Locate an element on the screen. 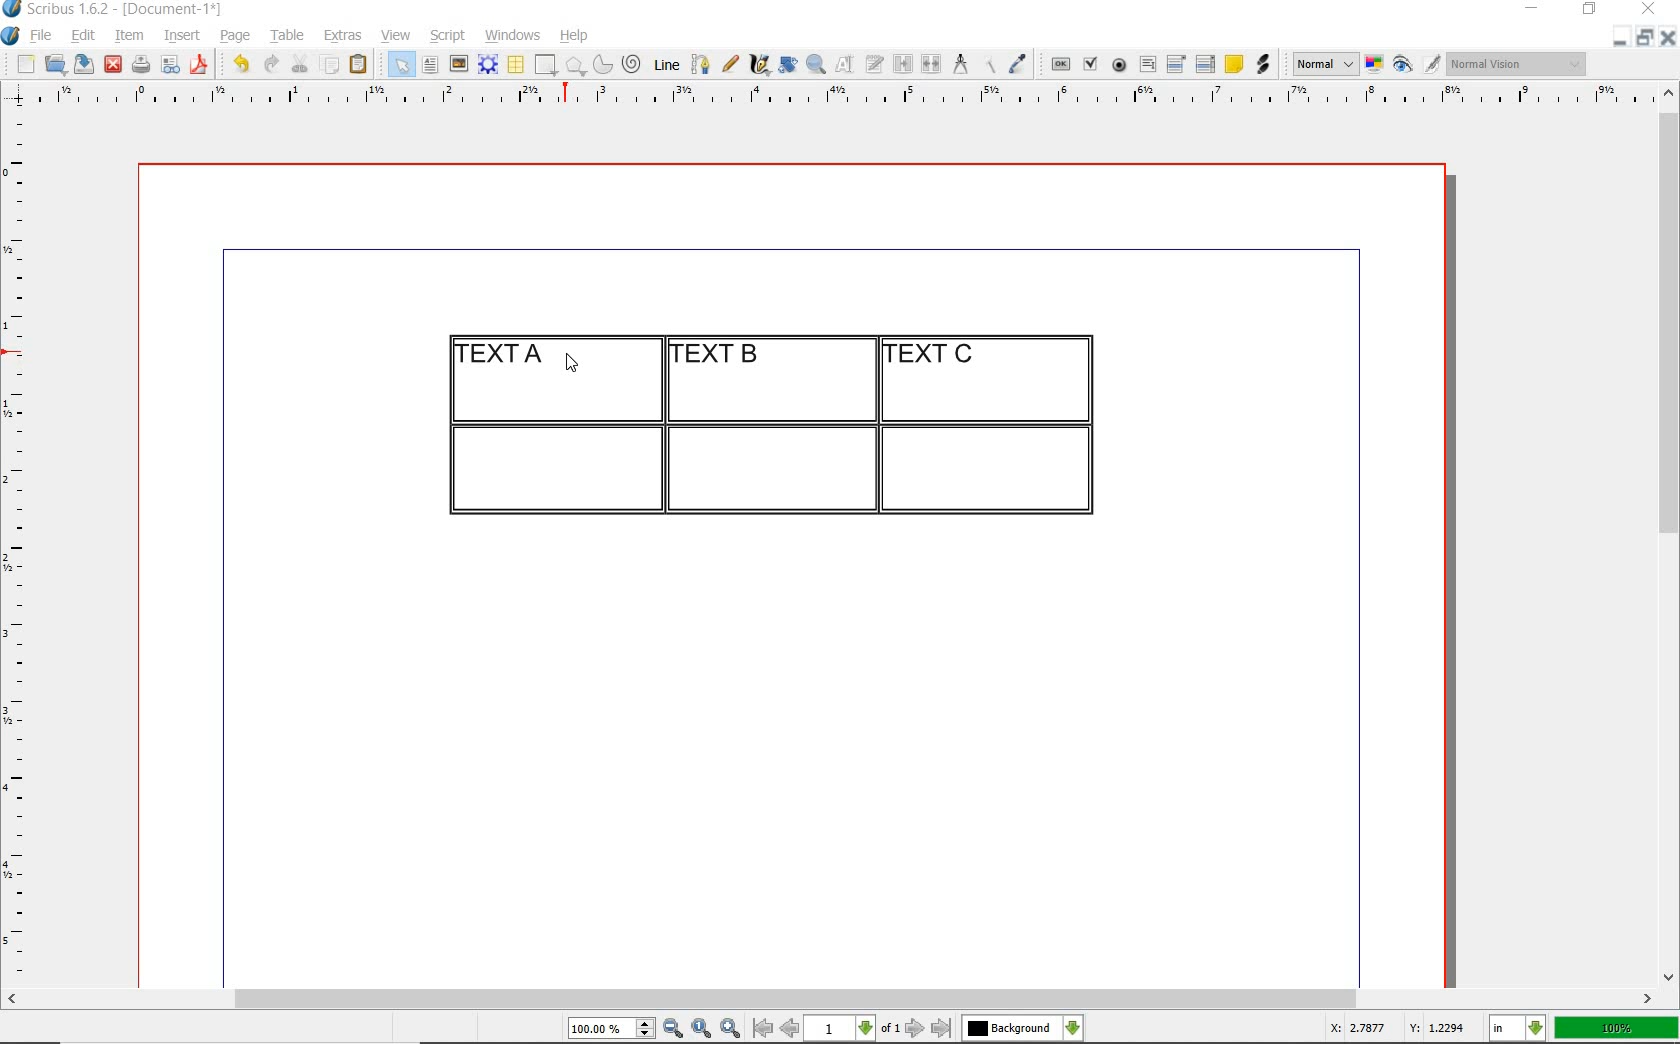  select current zoom level is located at coordinates (612, 1028).